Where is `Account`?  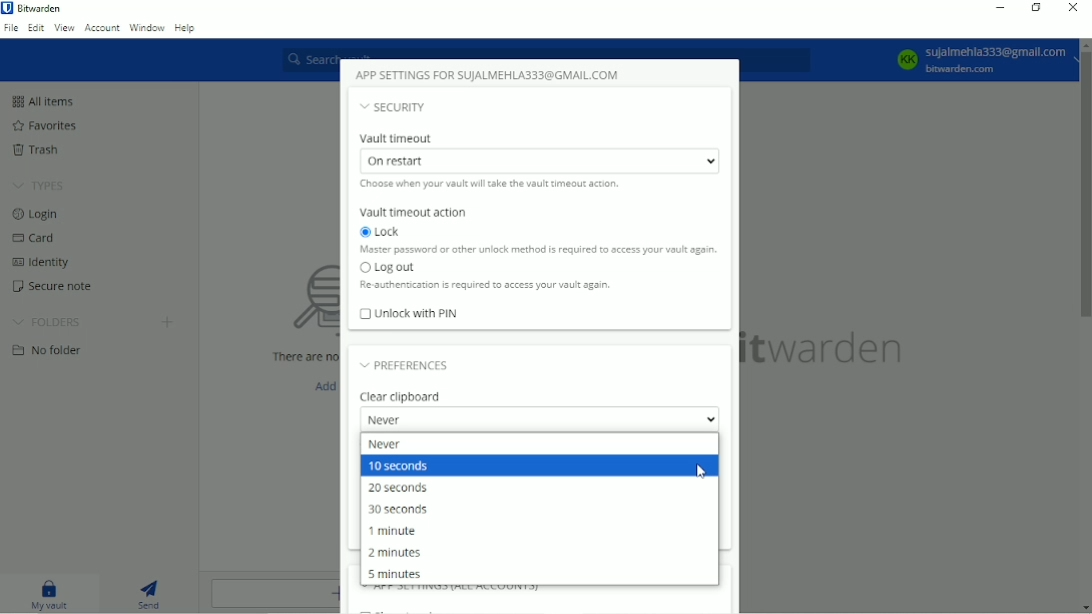 Account is located at coordinates (103, 28).